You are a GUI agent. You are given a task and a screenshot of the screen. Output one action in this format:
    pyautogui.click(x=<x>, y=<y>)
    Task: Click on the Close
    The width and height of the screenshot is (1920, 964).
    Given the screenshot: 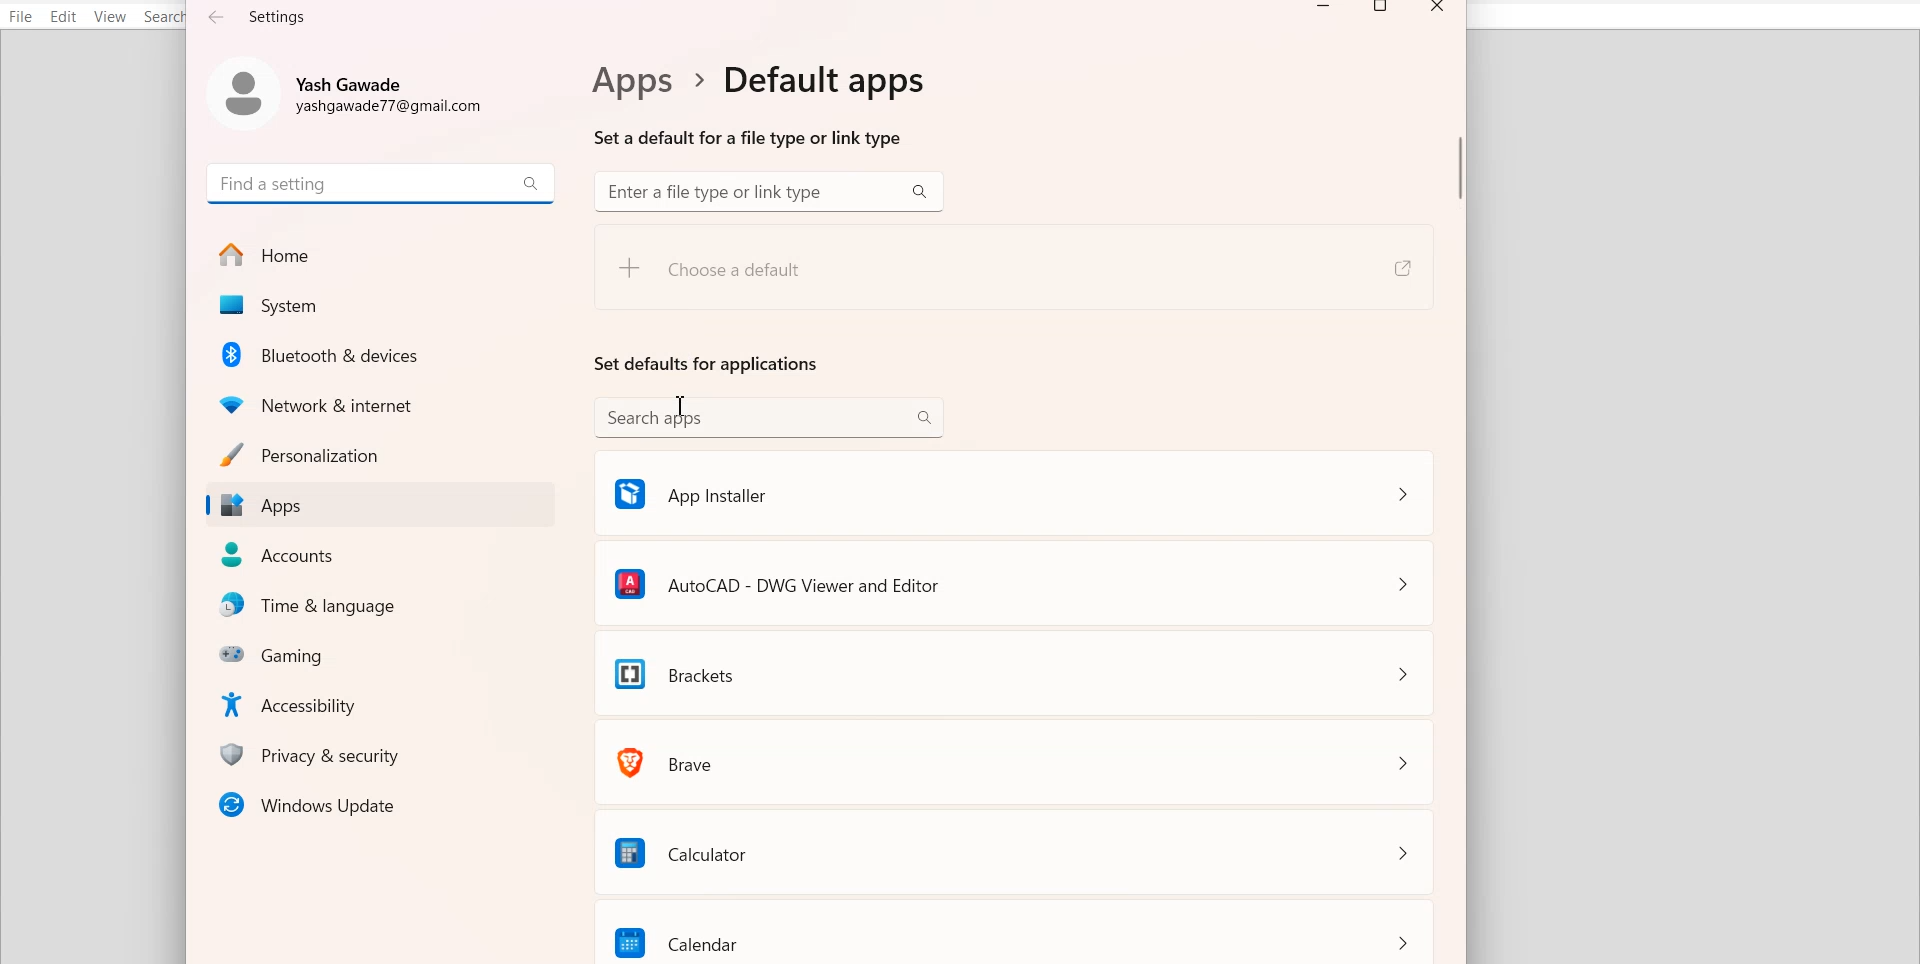 What is the action you would take?
    pyautogui.click(x=1437, y=10)
    